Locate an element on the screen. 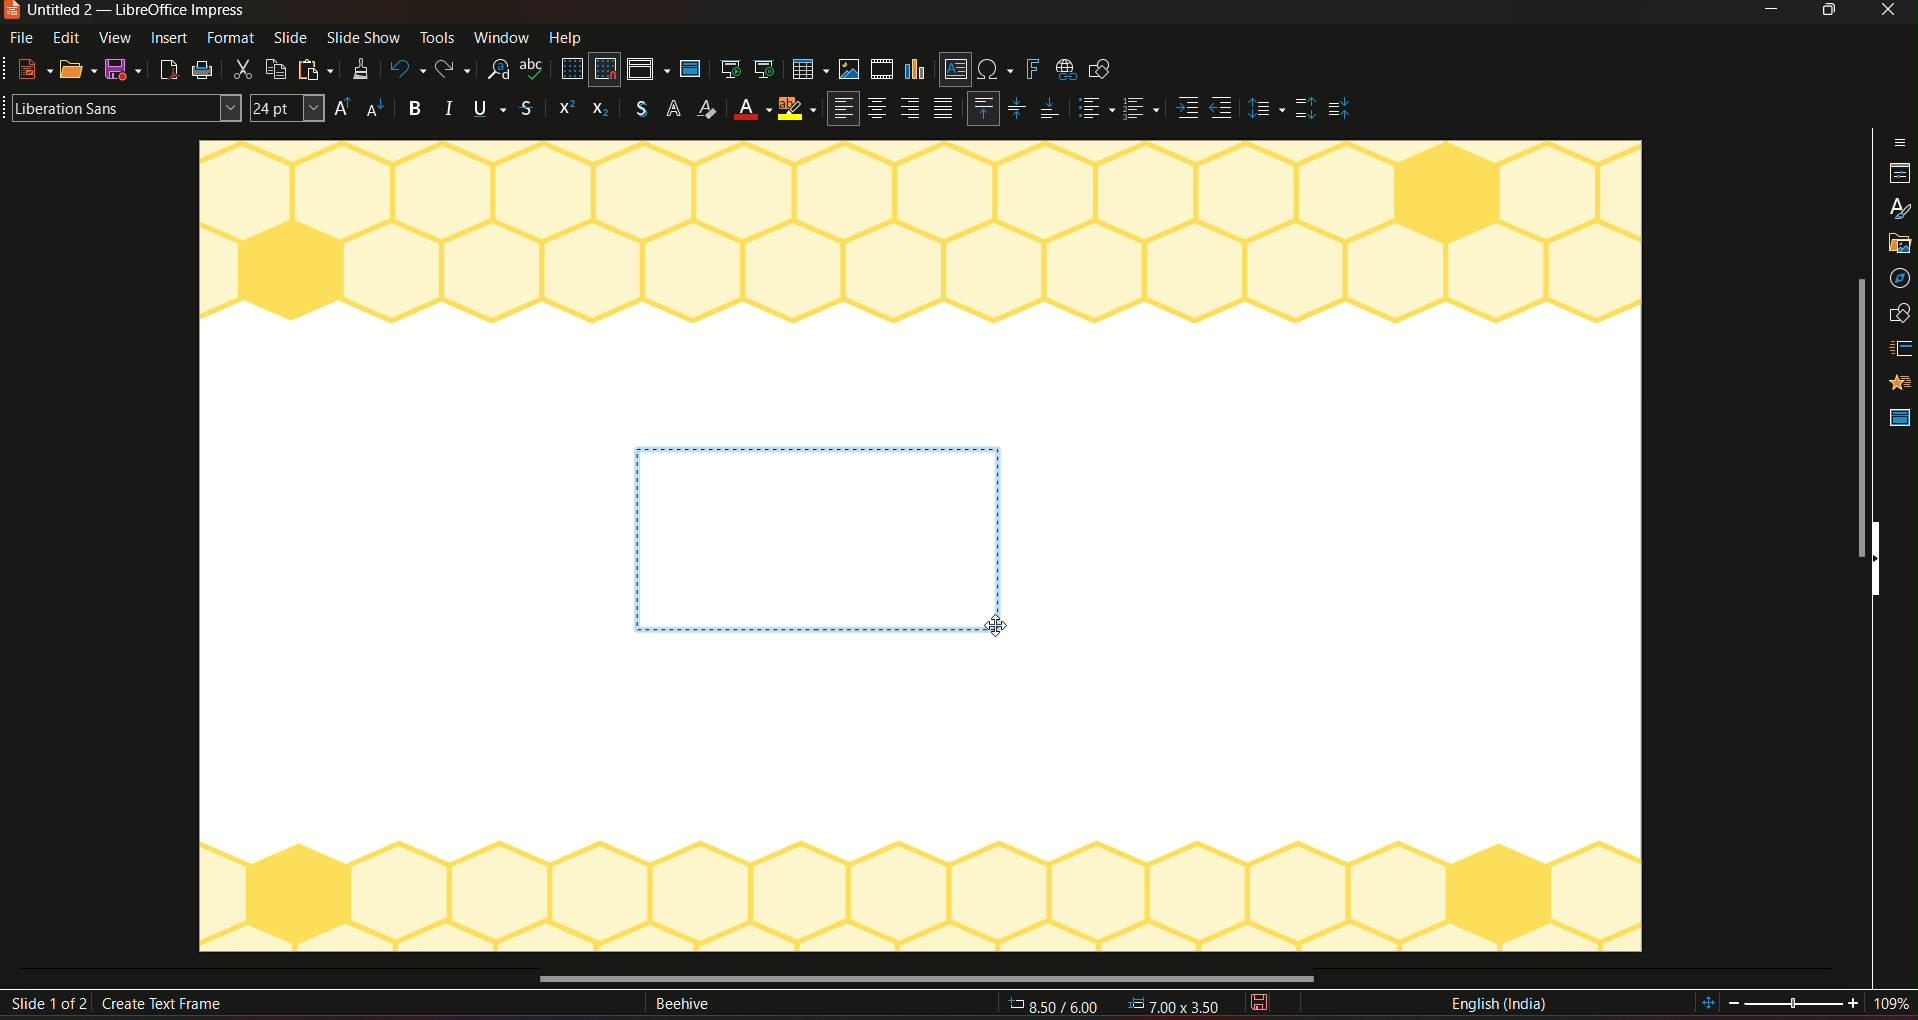 This screenshot has width=1918, height=1020. text is located at coordinates (681, 1006).